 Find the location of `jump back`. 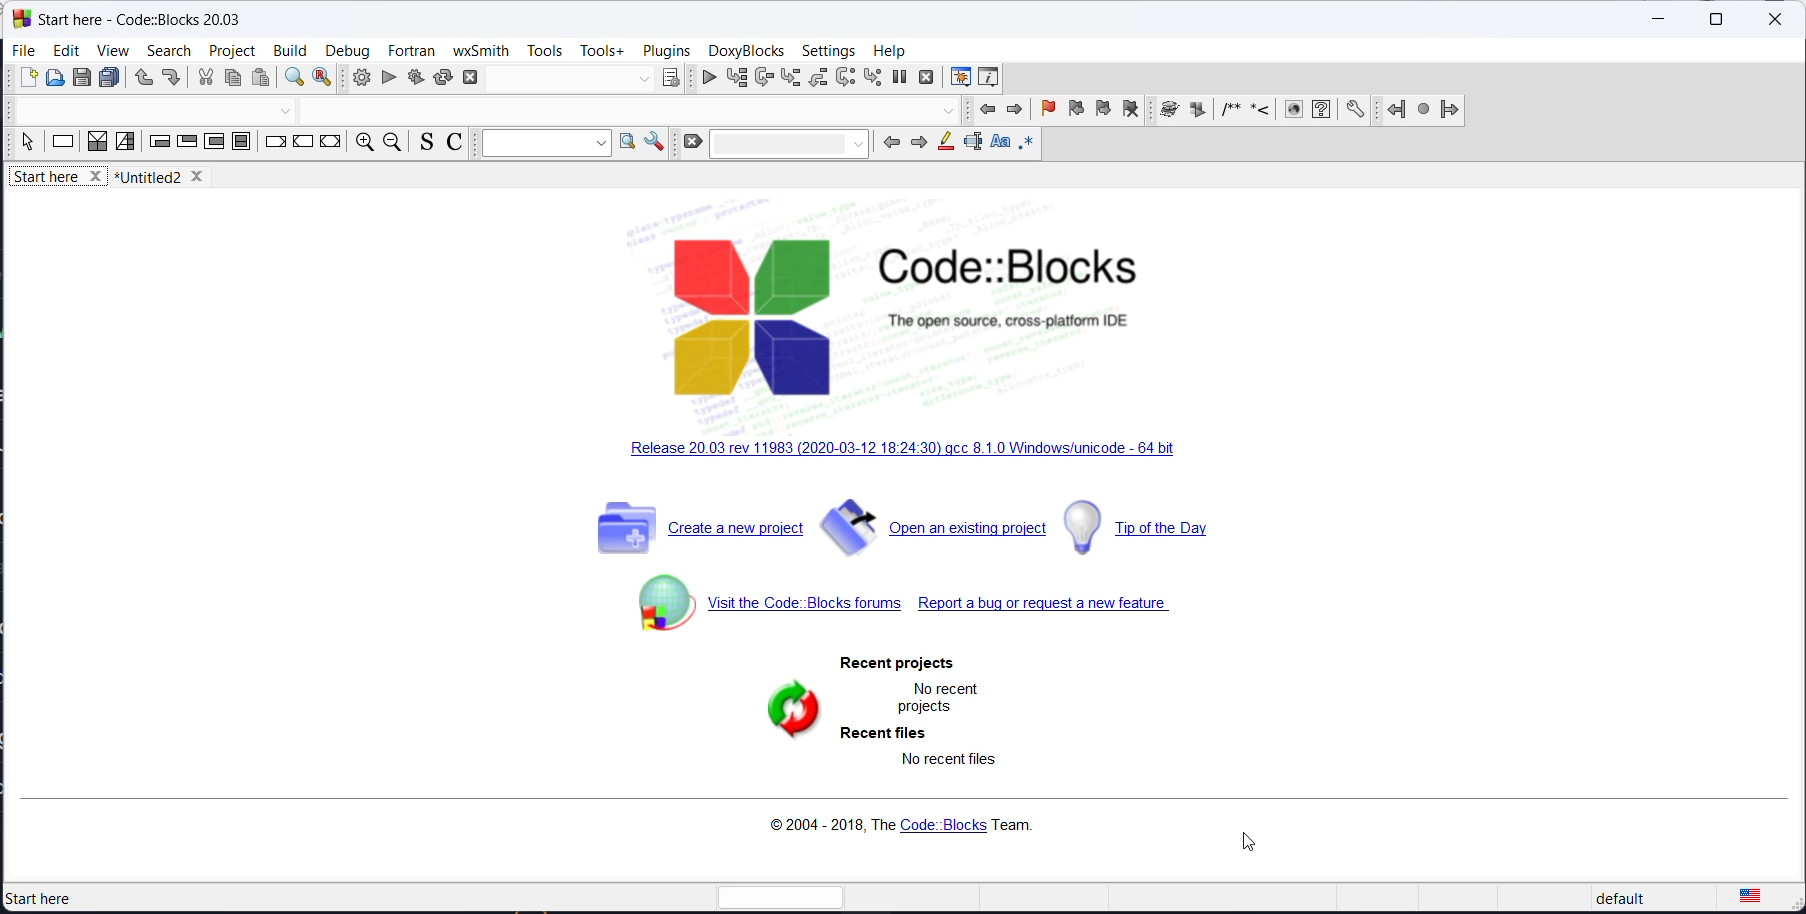

jump back is located at coordinates (1392, 110).